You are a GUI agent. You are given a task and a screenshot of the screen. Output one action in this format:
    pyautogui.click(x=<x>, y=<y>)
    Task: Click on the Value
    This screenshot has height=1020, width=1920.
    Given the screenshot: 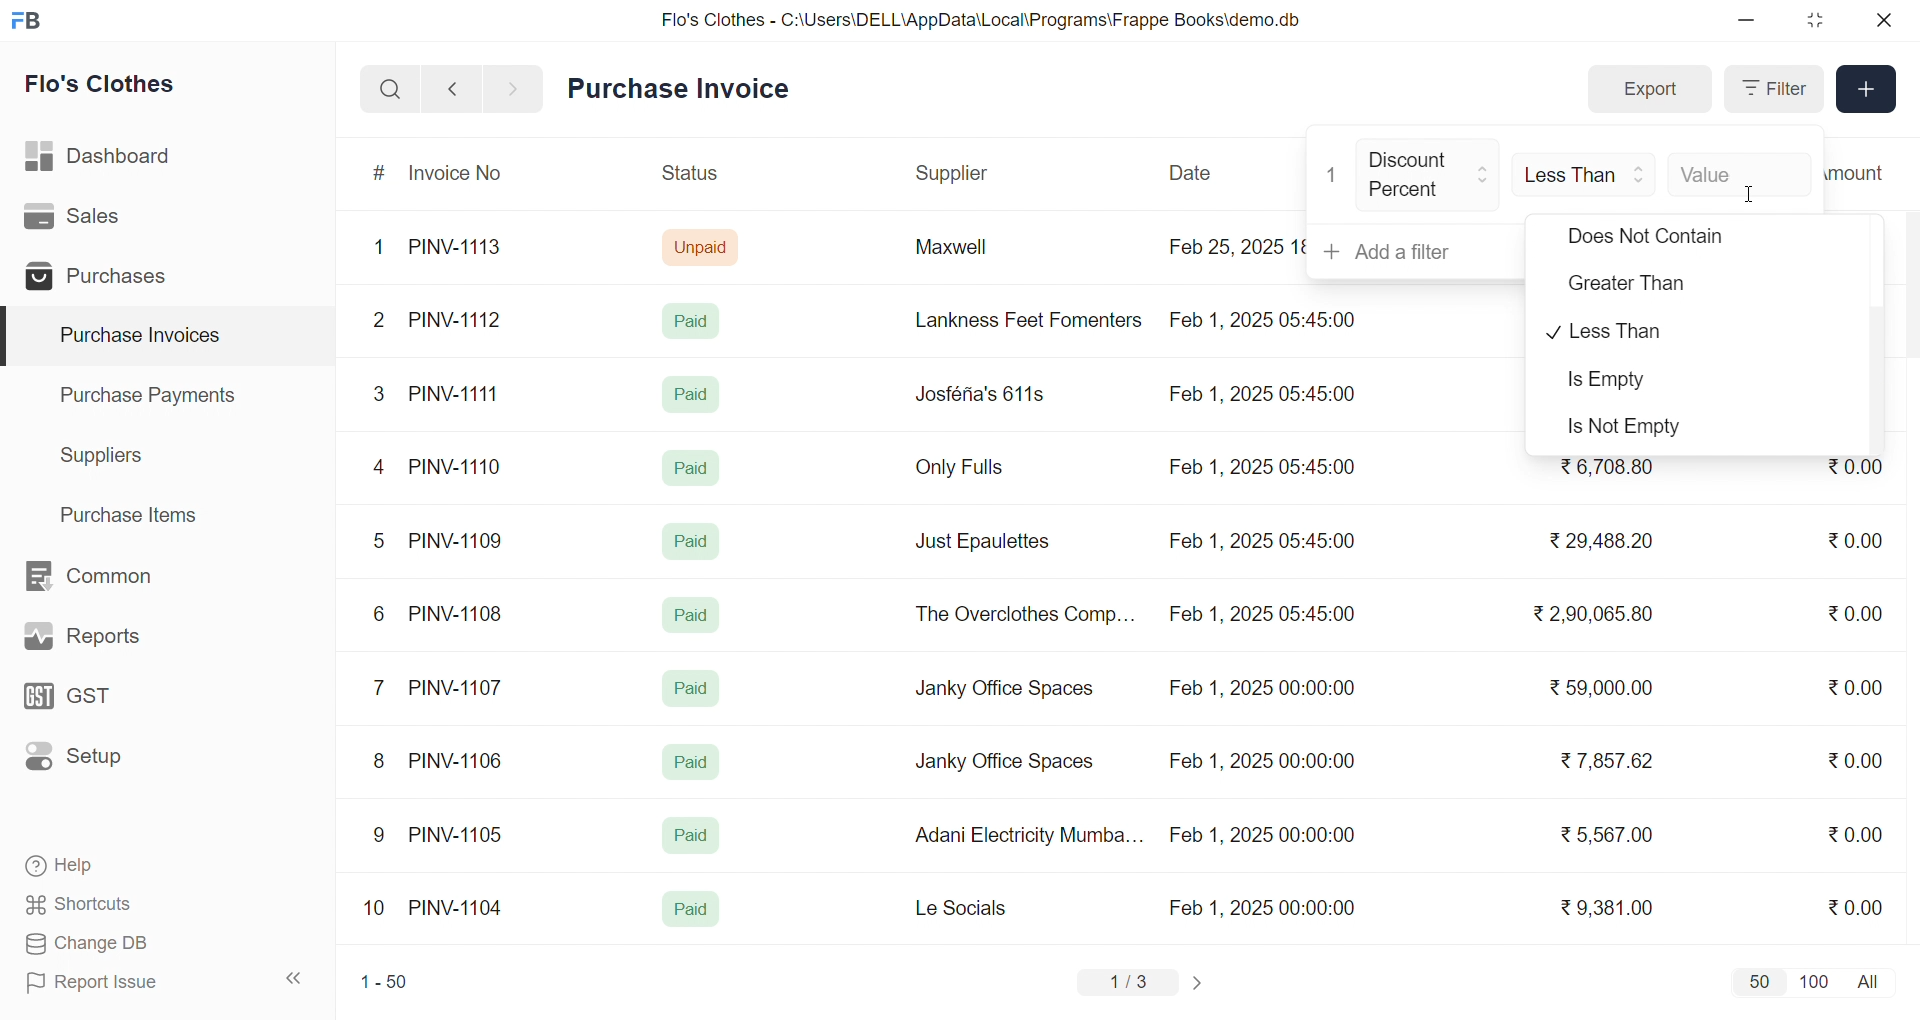 What is the action you would take?
    pyautogui.click(x=1738, y=172)
    